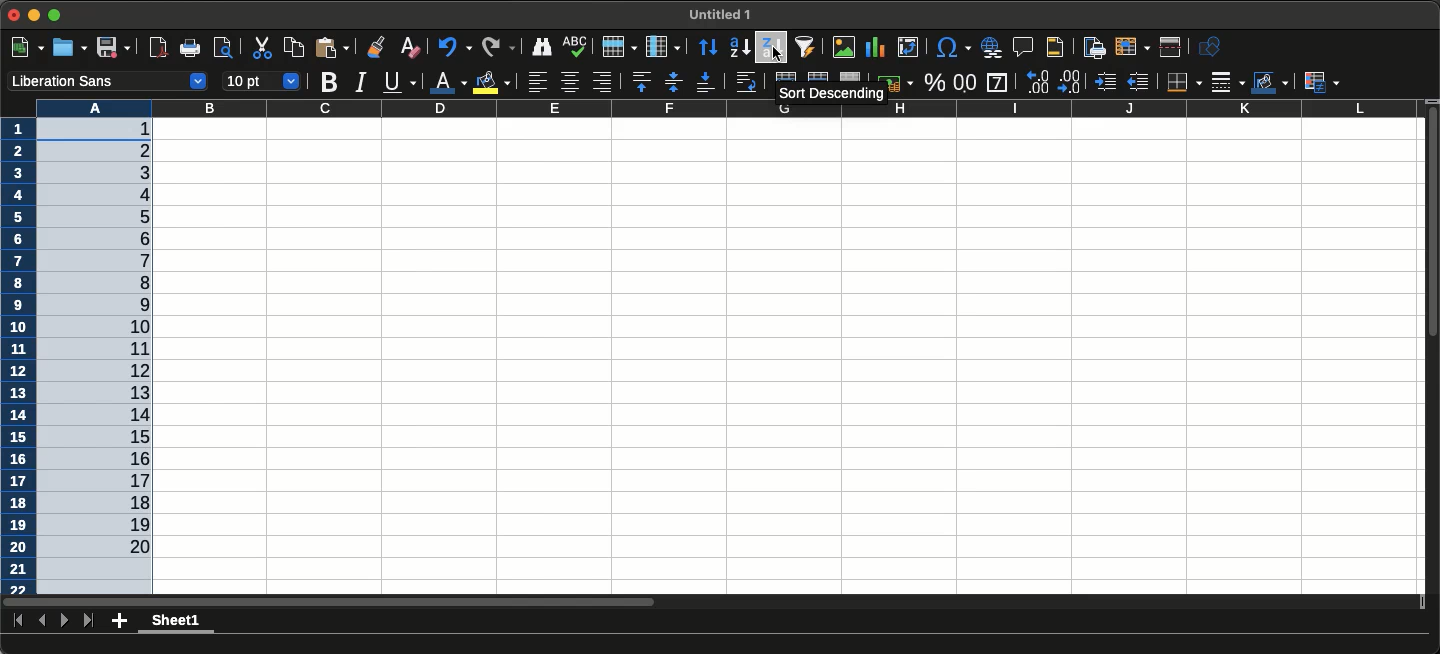 This screenshot has width=1440, height=654. I want to click on Wrap text, so click(746, 83).